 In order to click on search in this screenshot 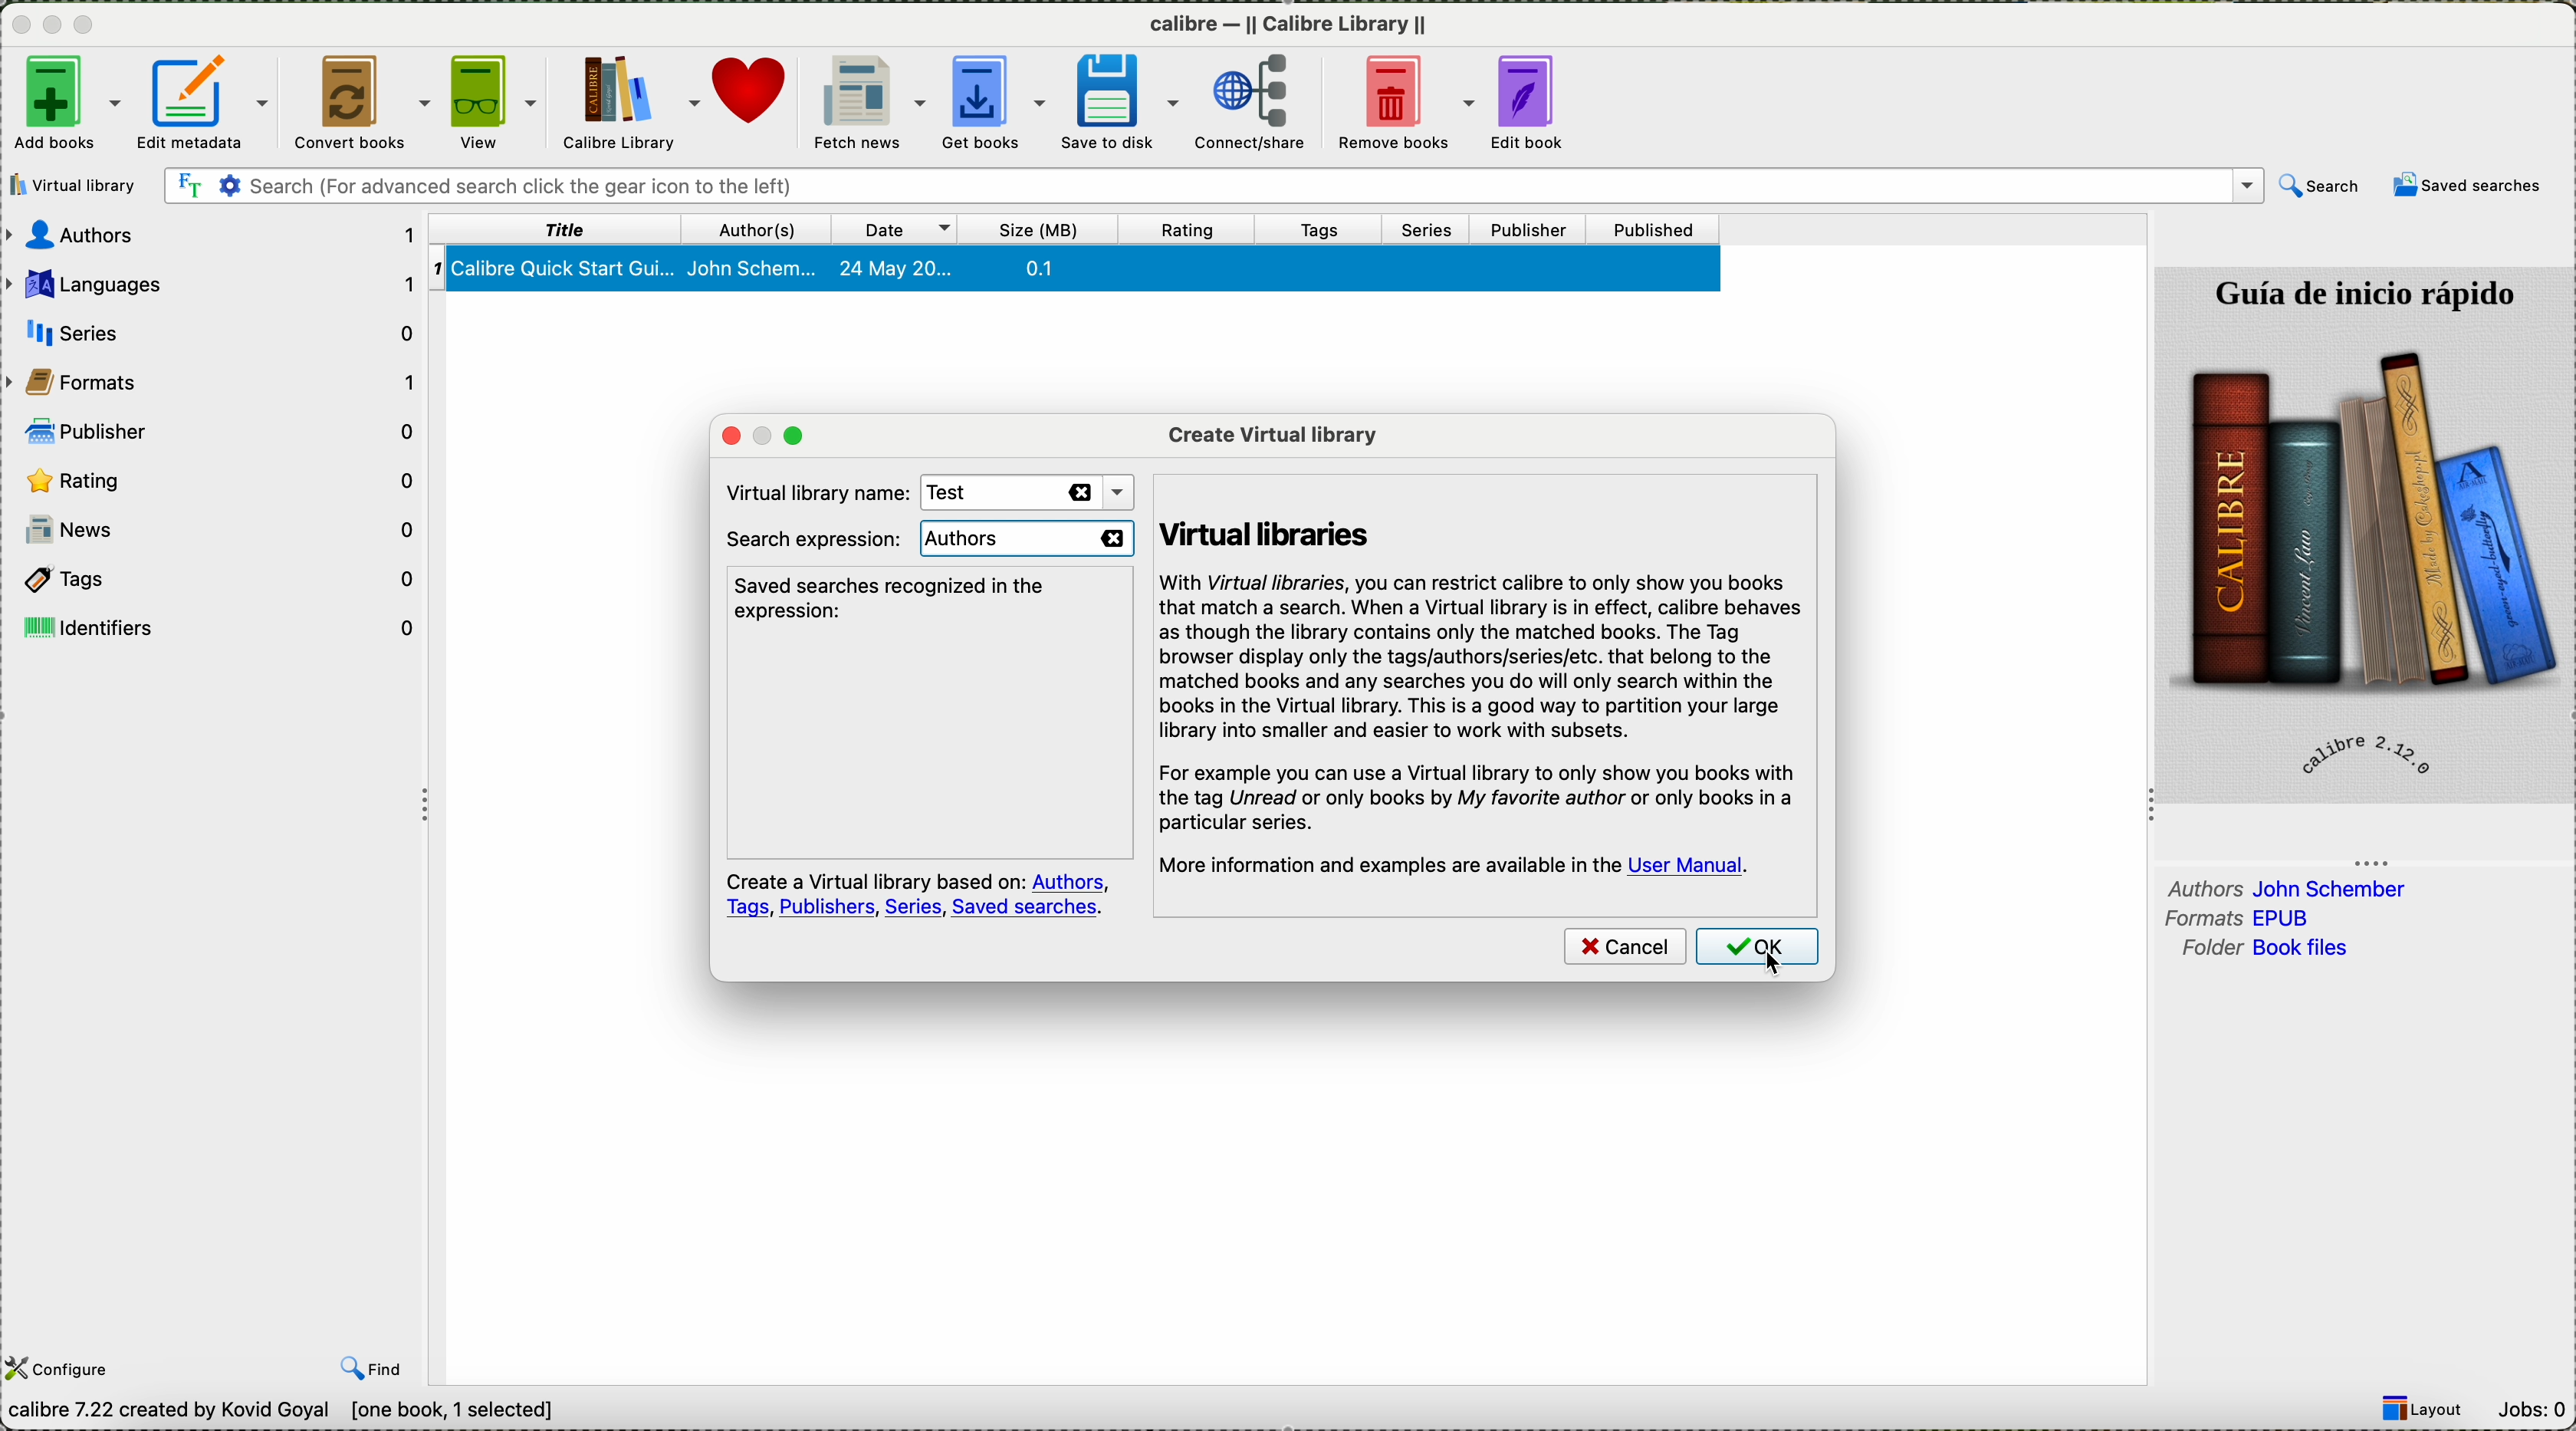, I will do `click(1211, 186)`.